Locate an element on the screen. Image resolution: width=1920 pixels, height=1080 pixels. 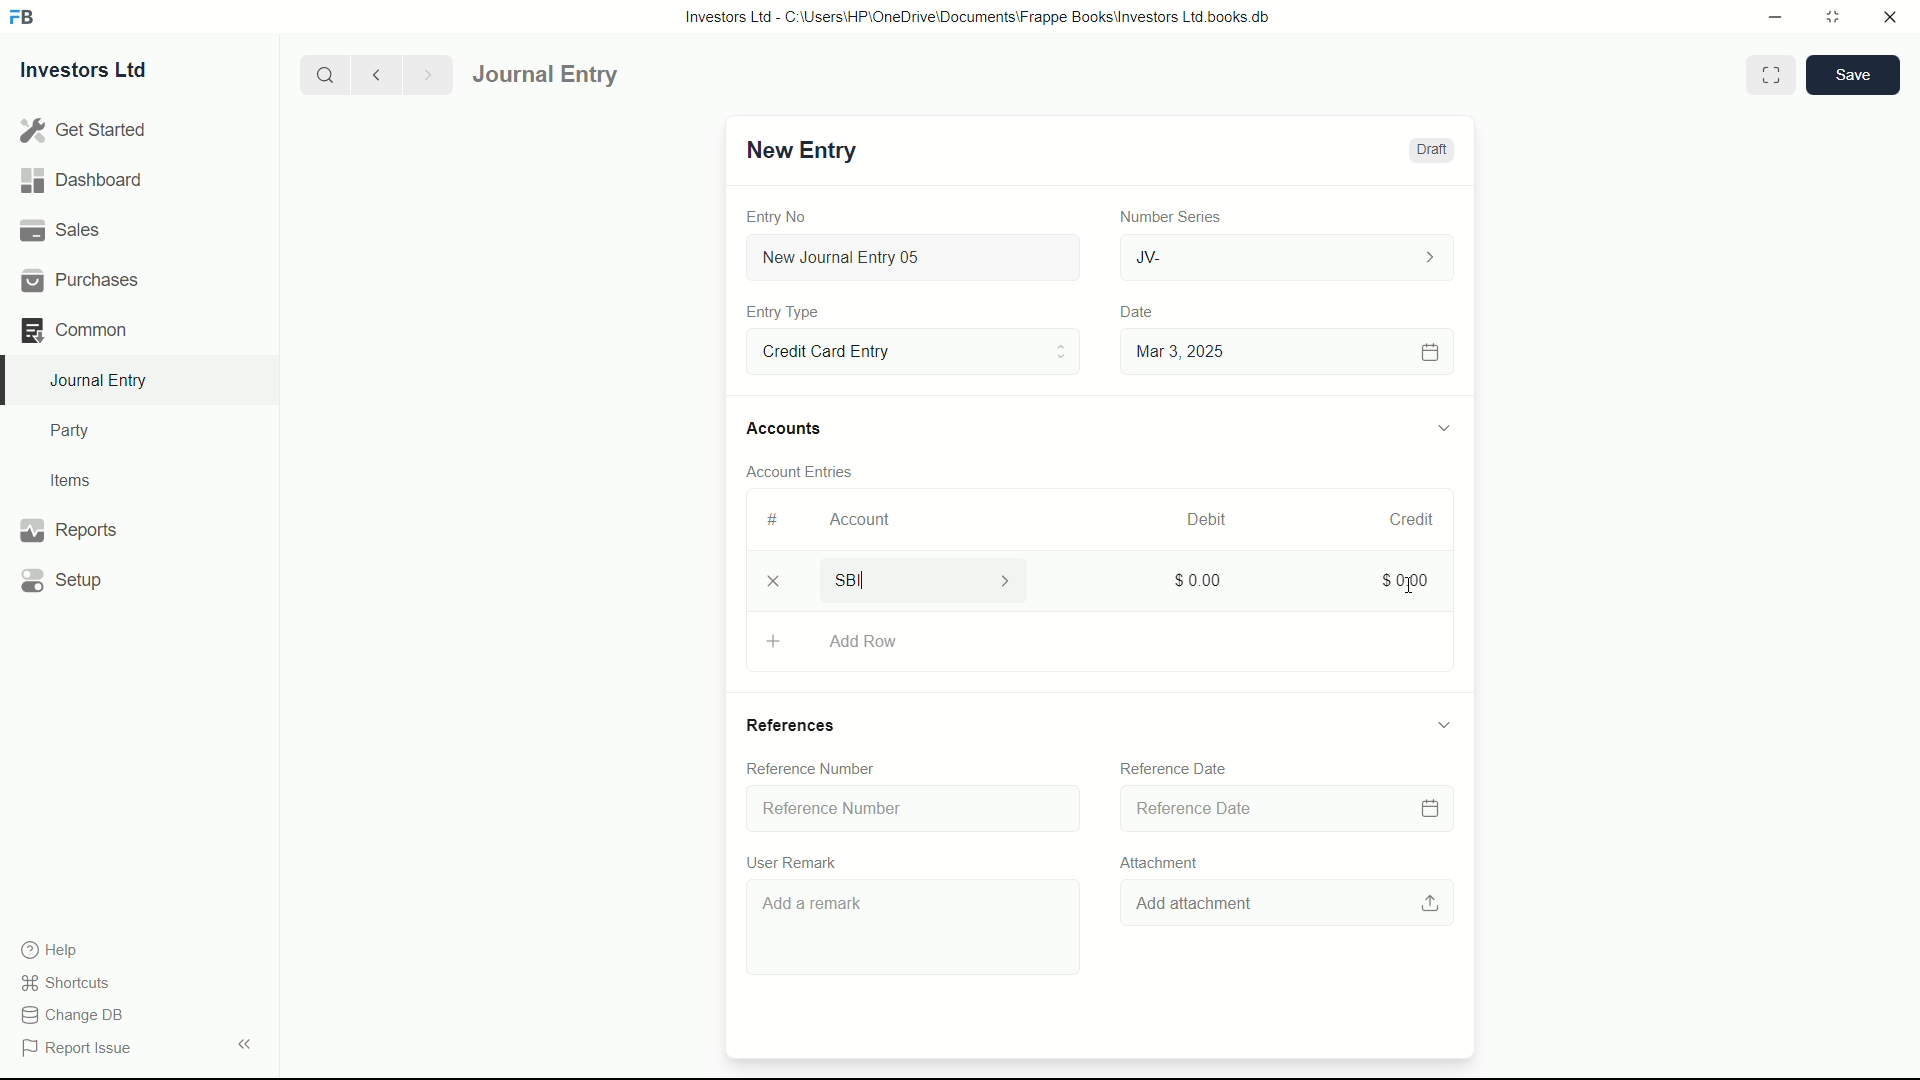
cursor is located at coordinates (1408, 588).